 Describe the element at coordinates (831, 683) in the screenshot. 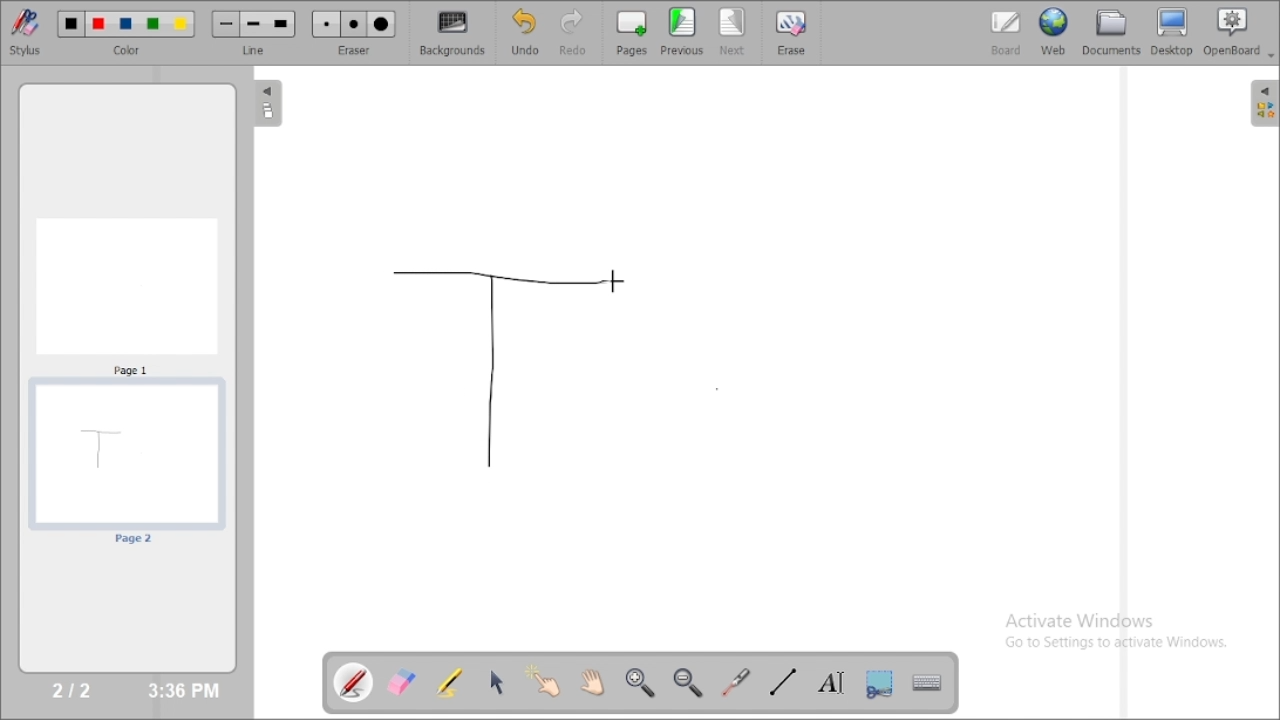

I see `write text` at that location.